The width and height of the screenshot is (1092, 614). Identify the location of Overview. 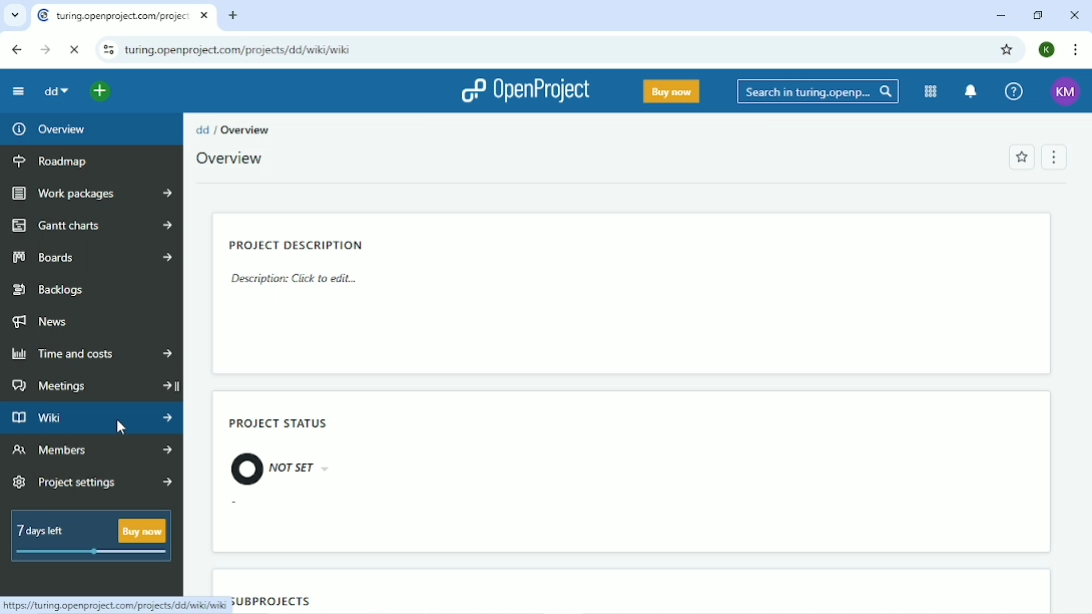
(48, 129).